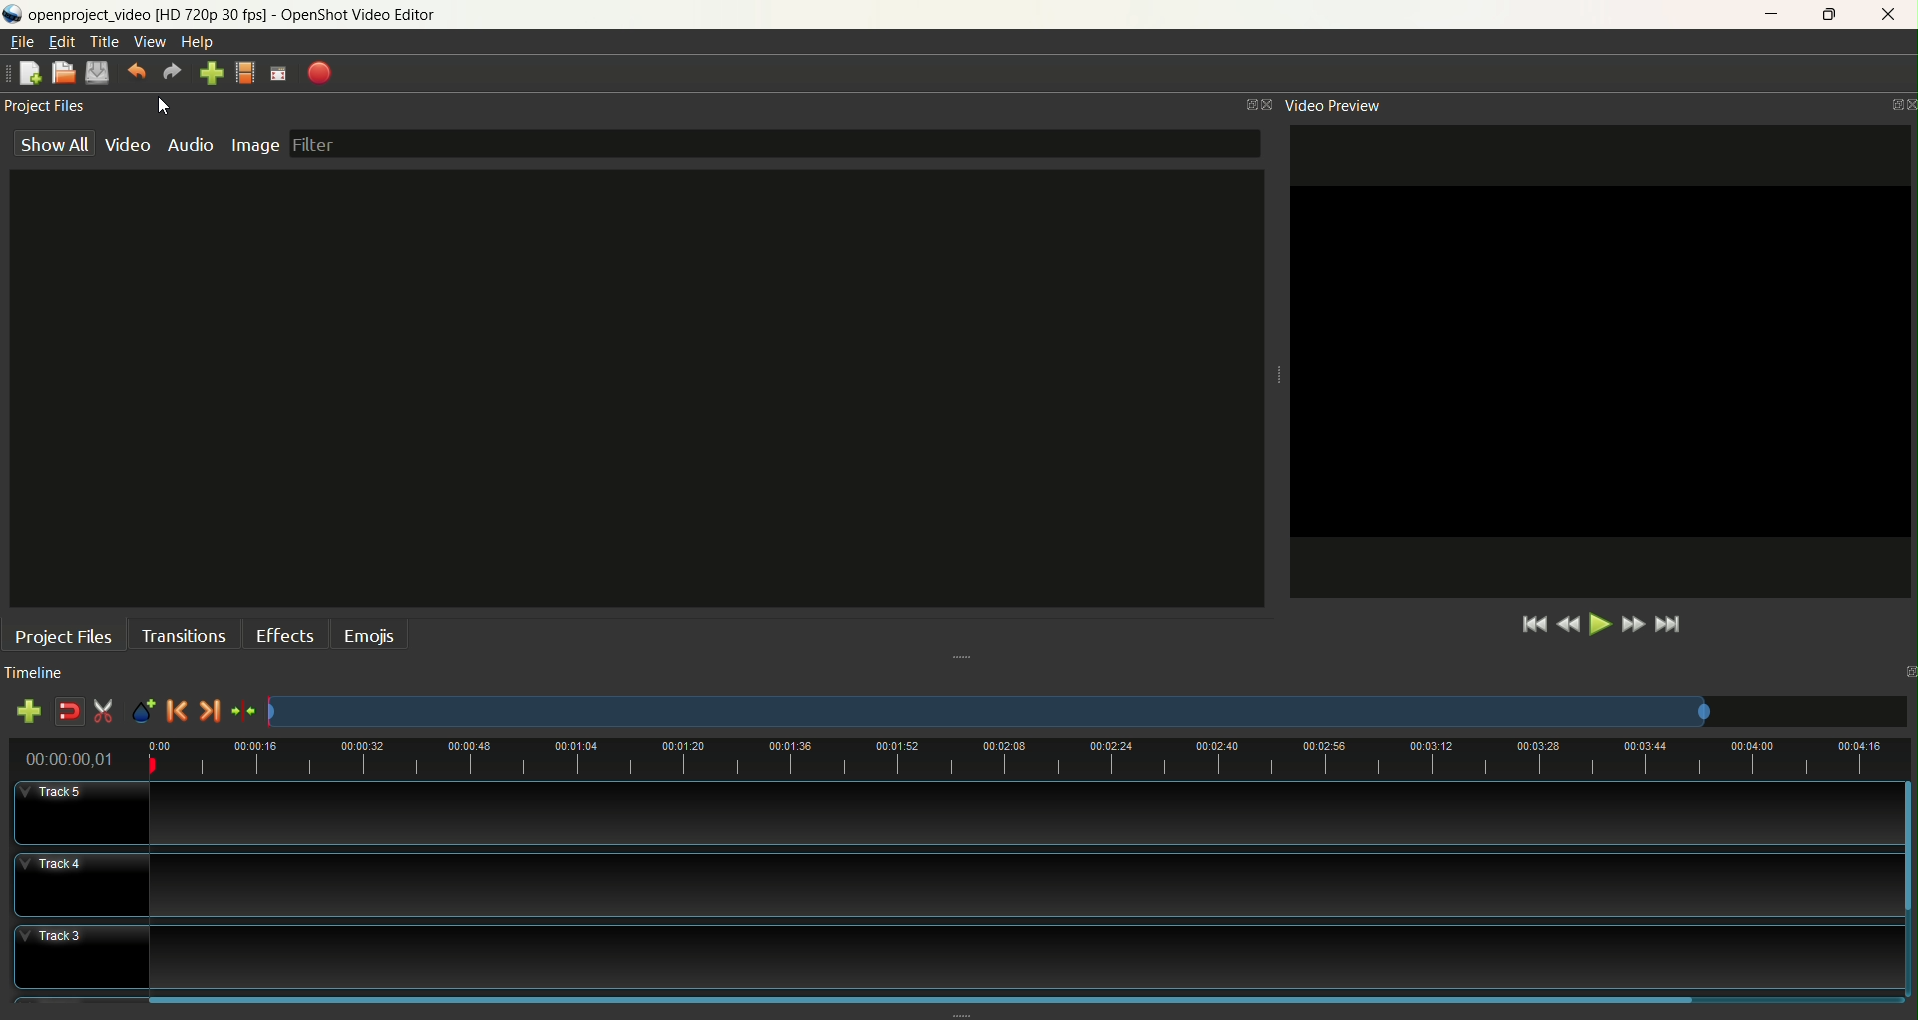 This screenshot has height=1020, width=1918. What do you see at coordinates (957, 808) in the screenshot?
I see `track5` at bounding box center [957, 808].